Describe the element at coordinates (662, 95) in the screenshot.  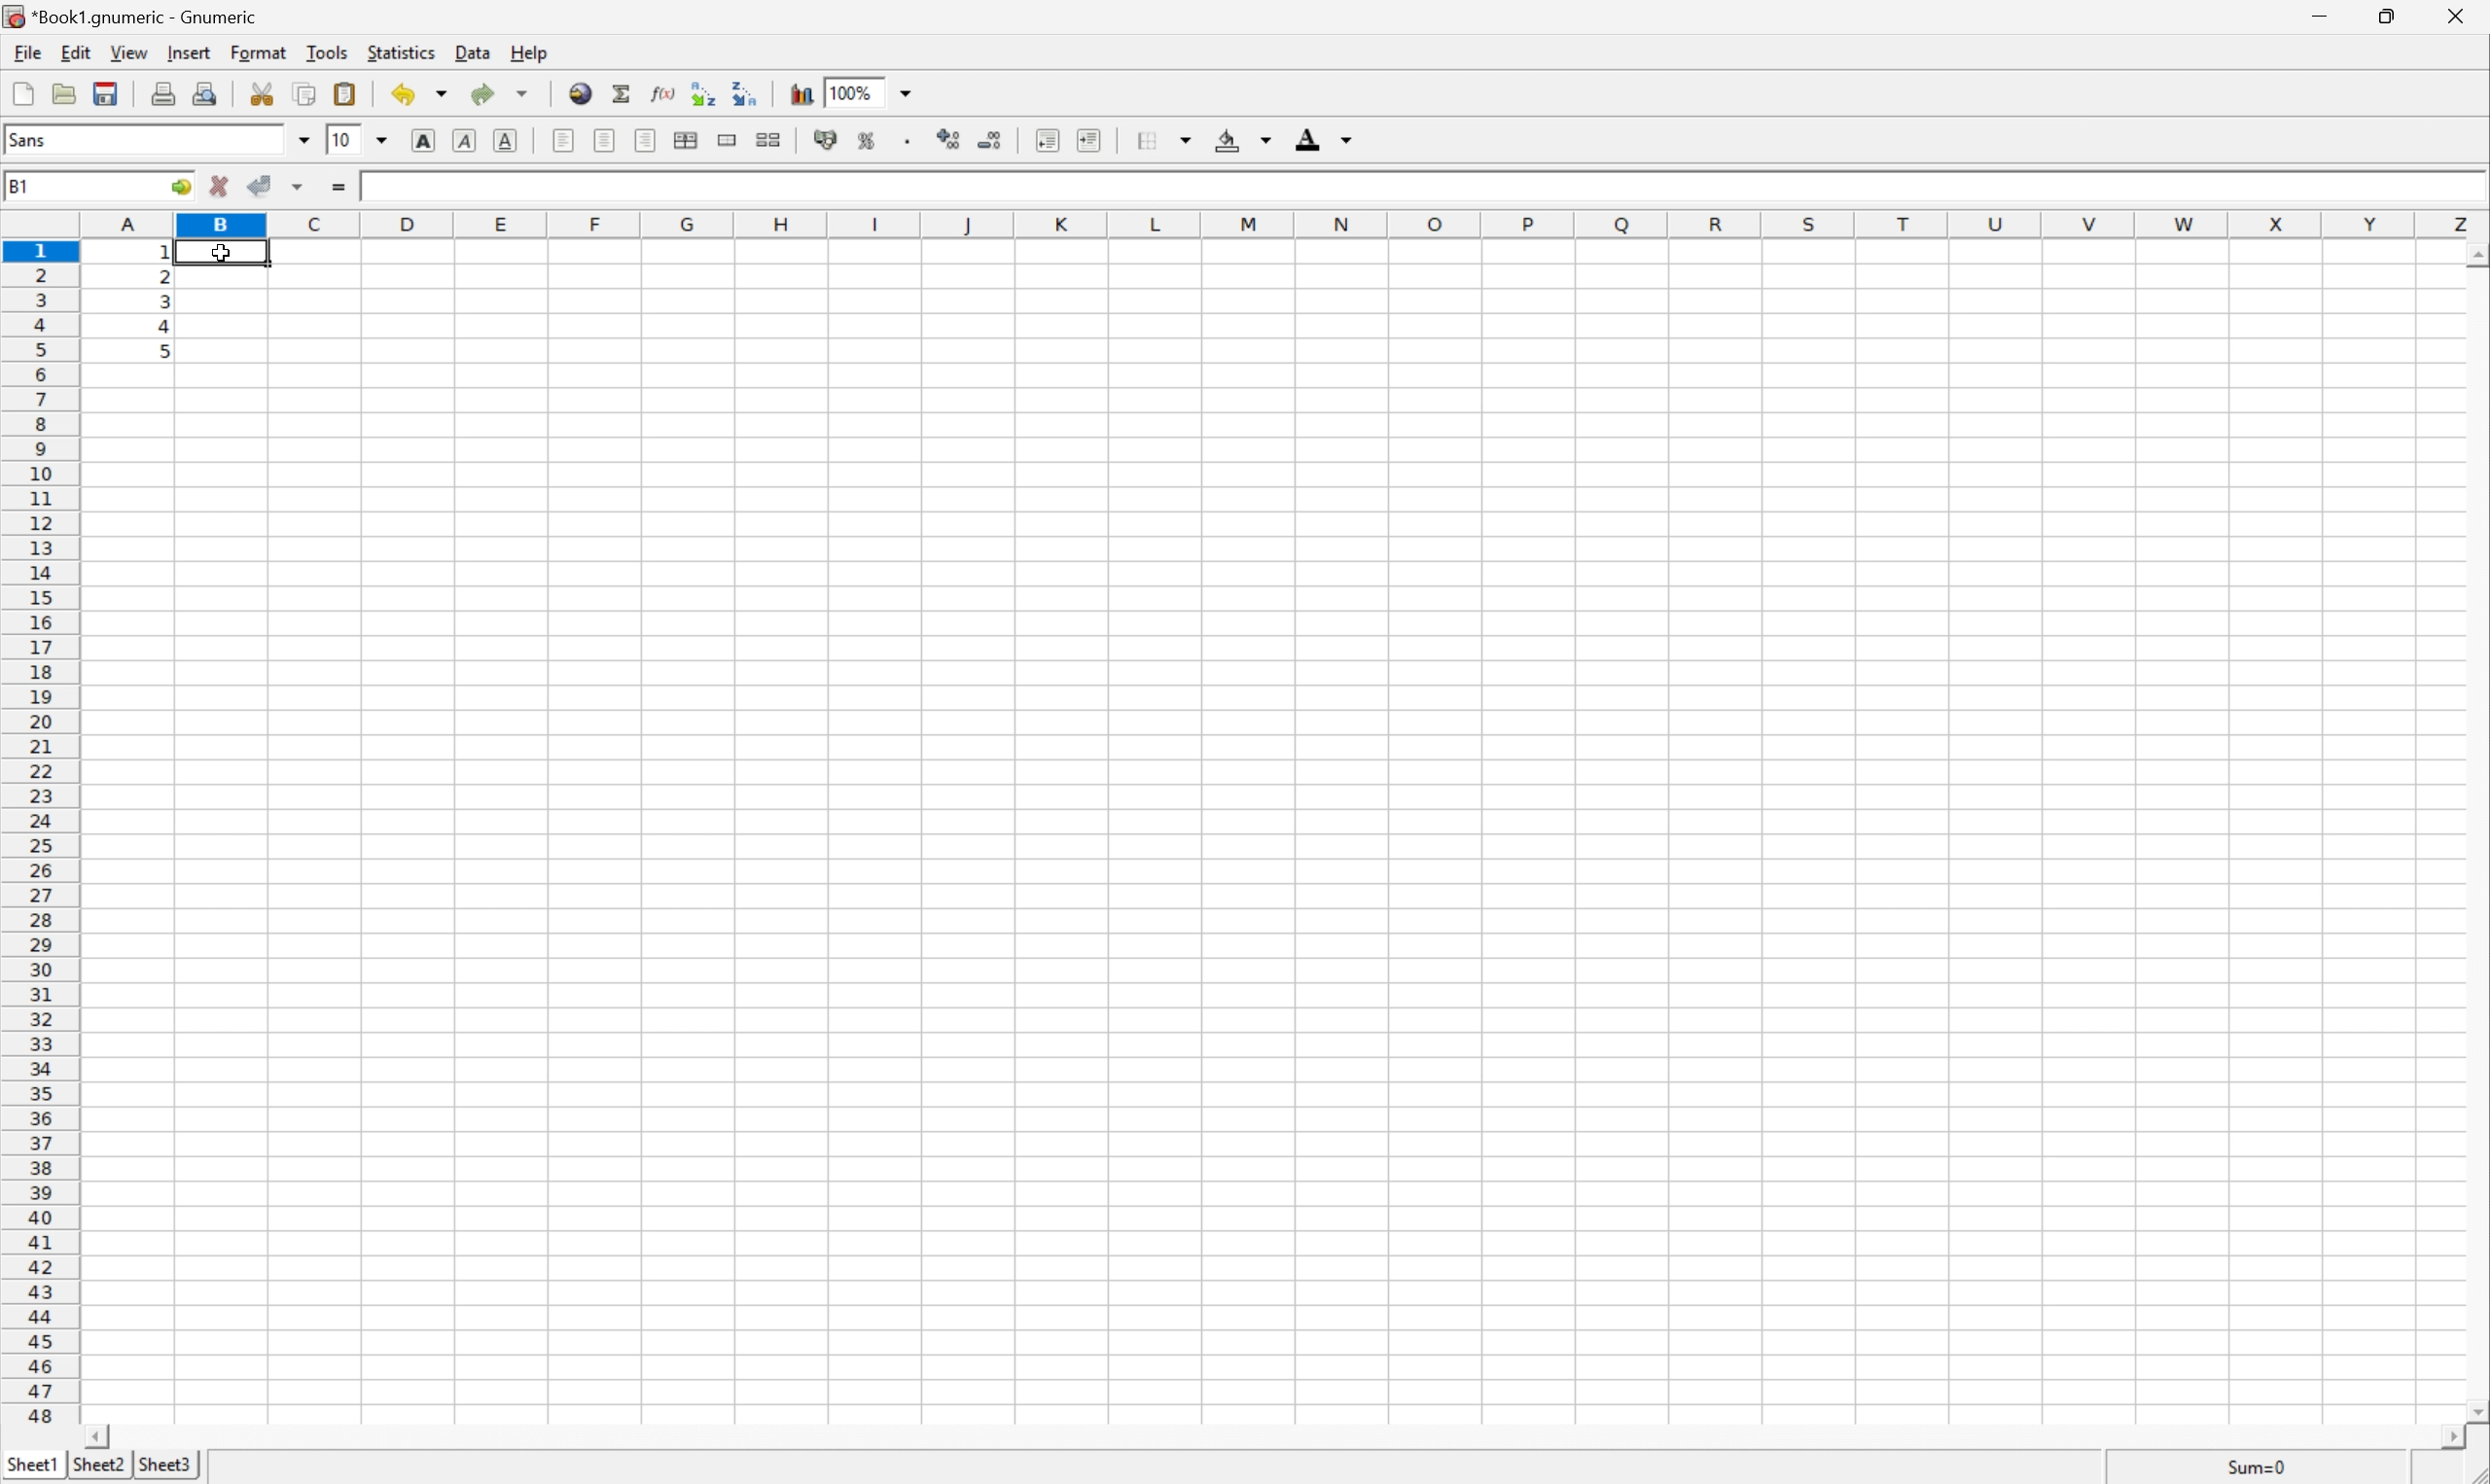
I see `Edit function in current cell` at that location.